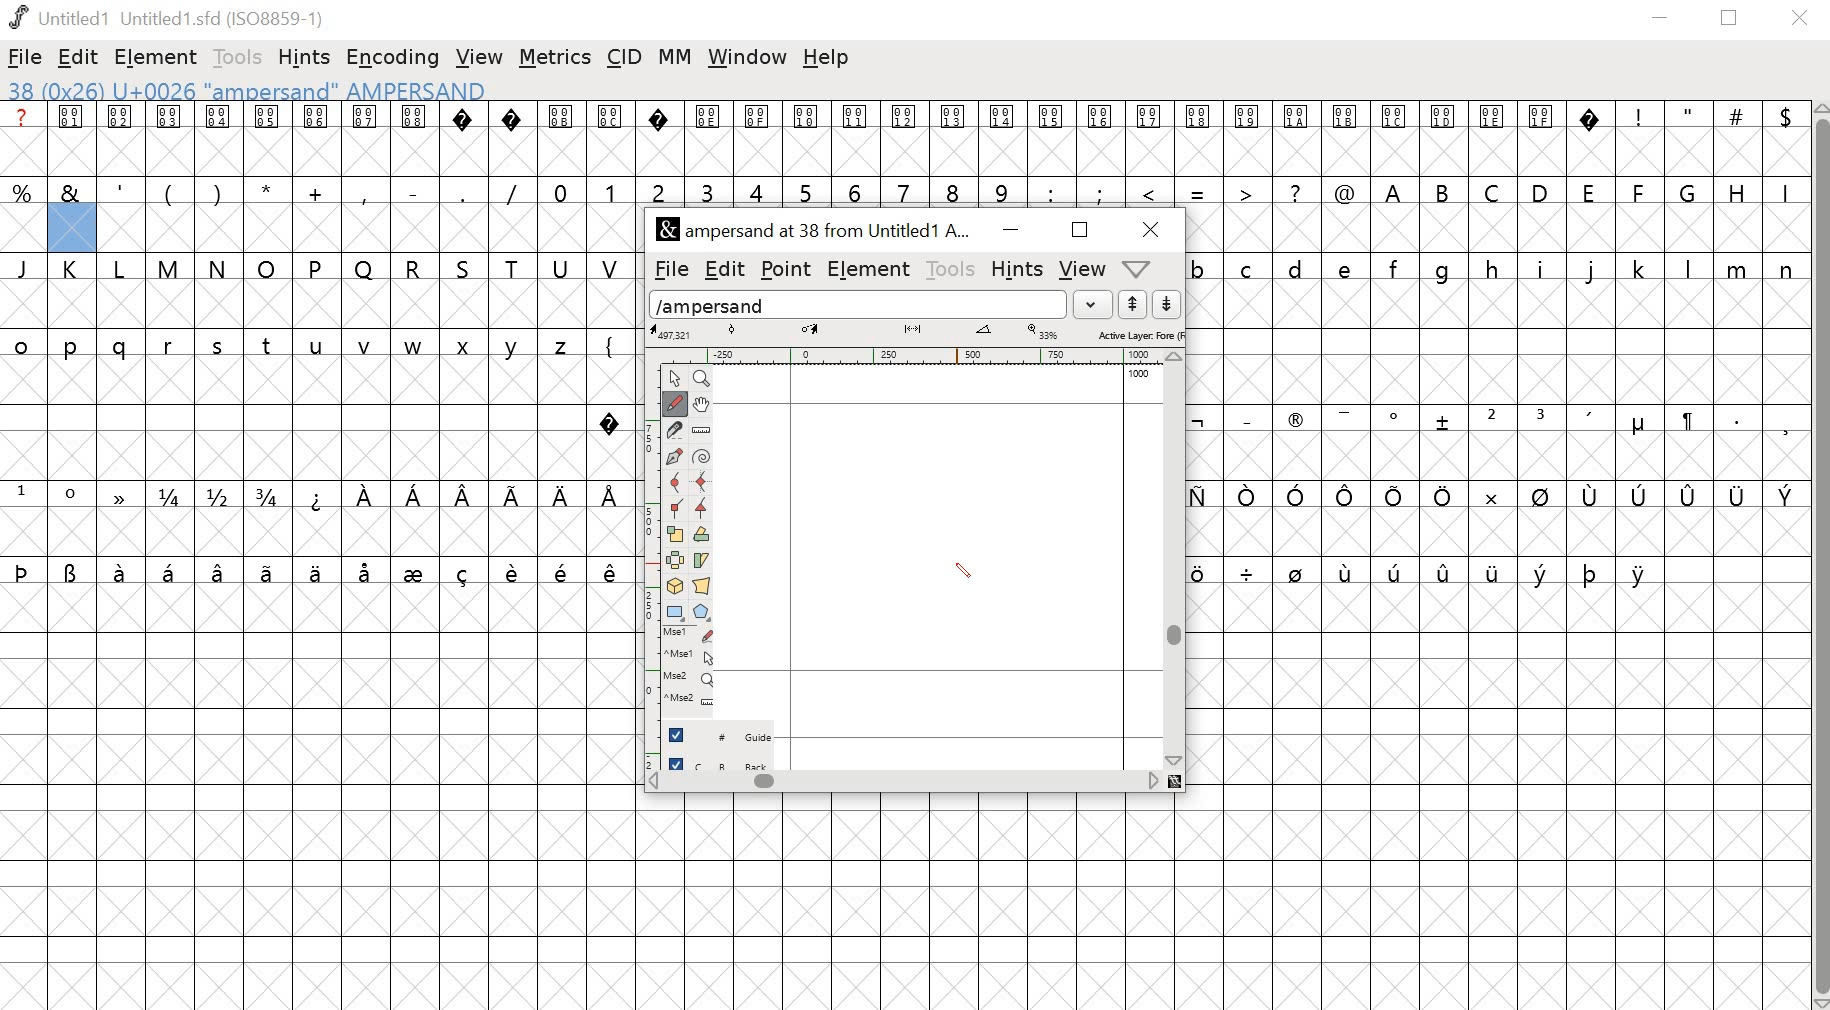 The image size is (1830, 1010). What do you see at coordinates (1348, 571) in the screenshot?
I see `symbol` at bounding box center [1348, 571].